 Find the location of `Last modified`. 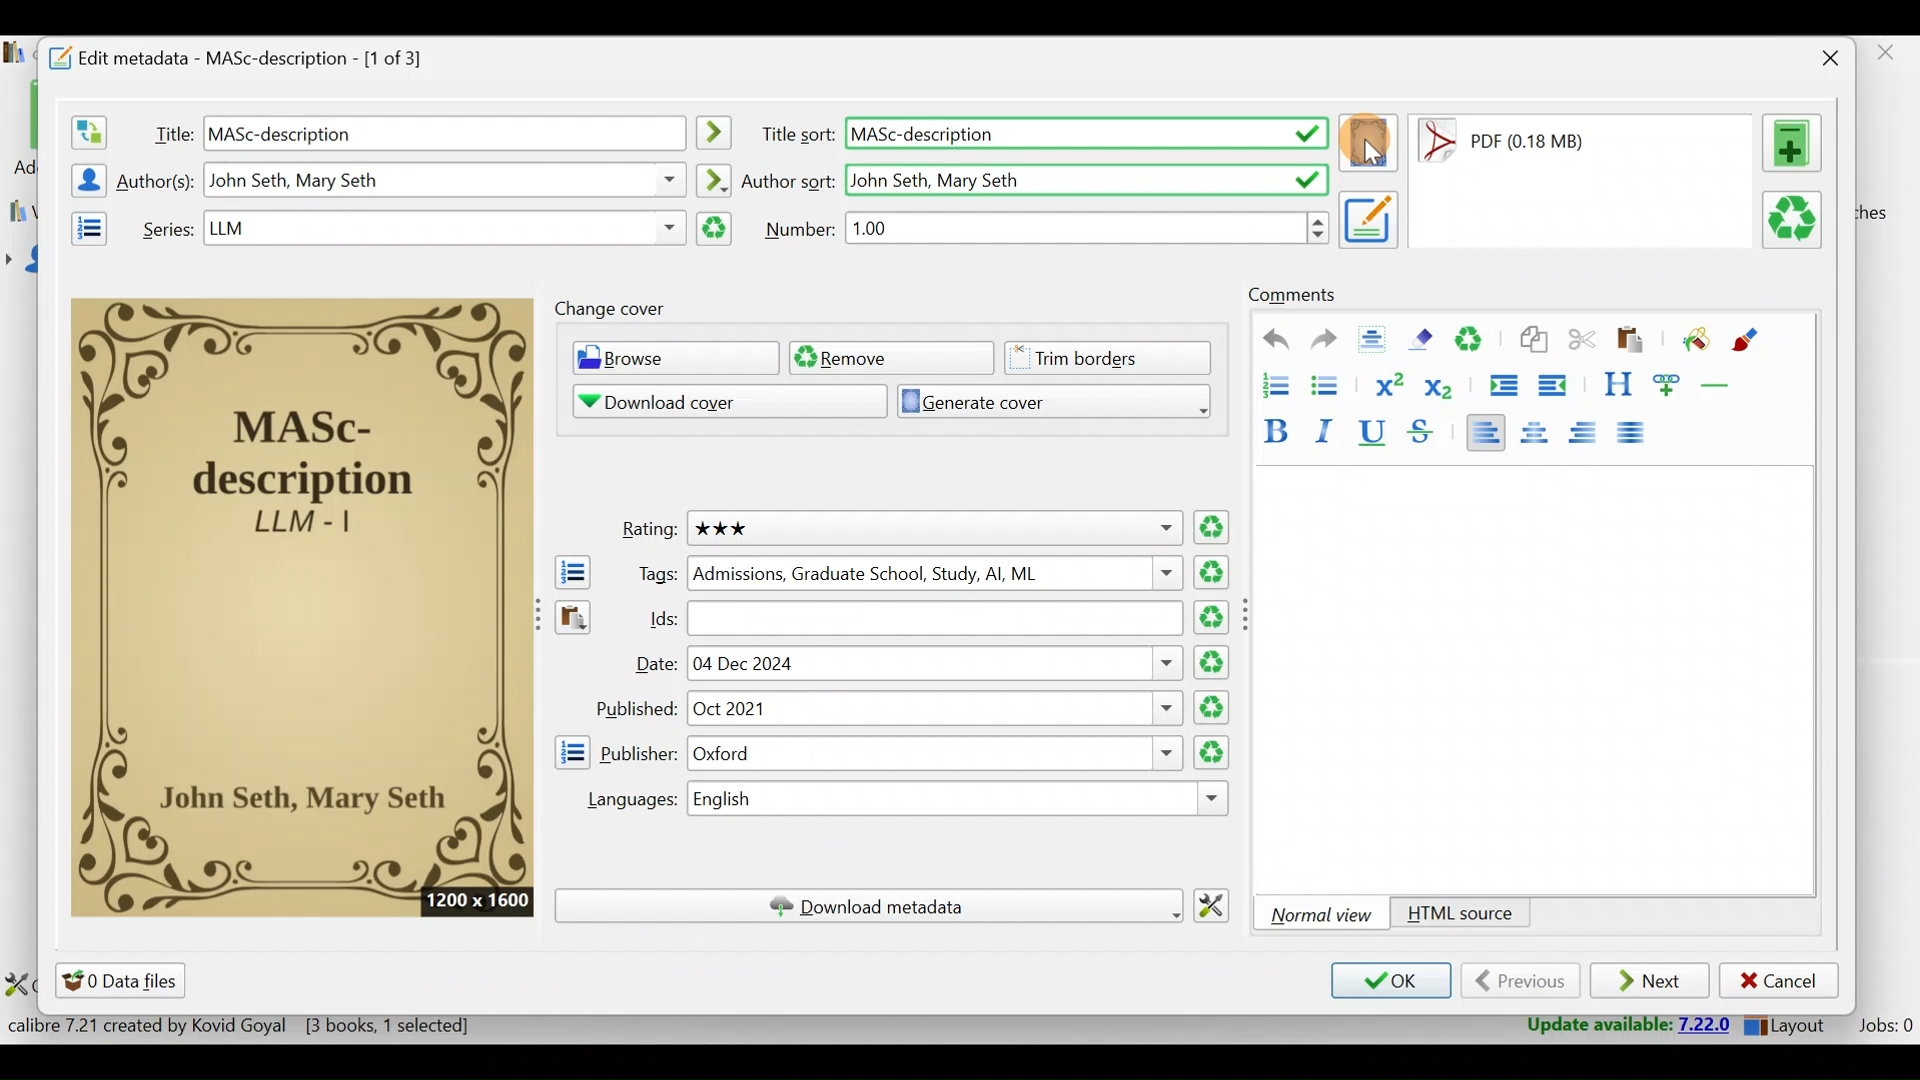

Last modified is located at coordinates (1528, 141).